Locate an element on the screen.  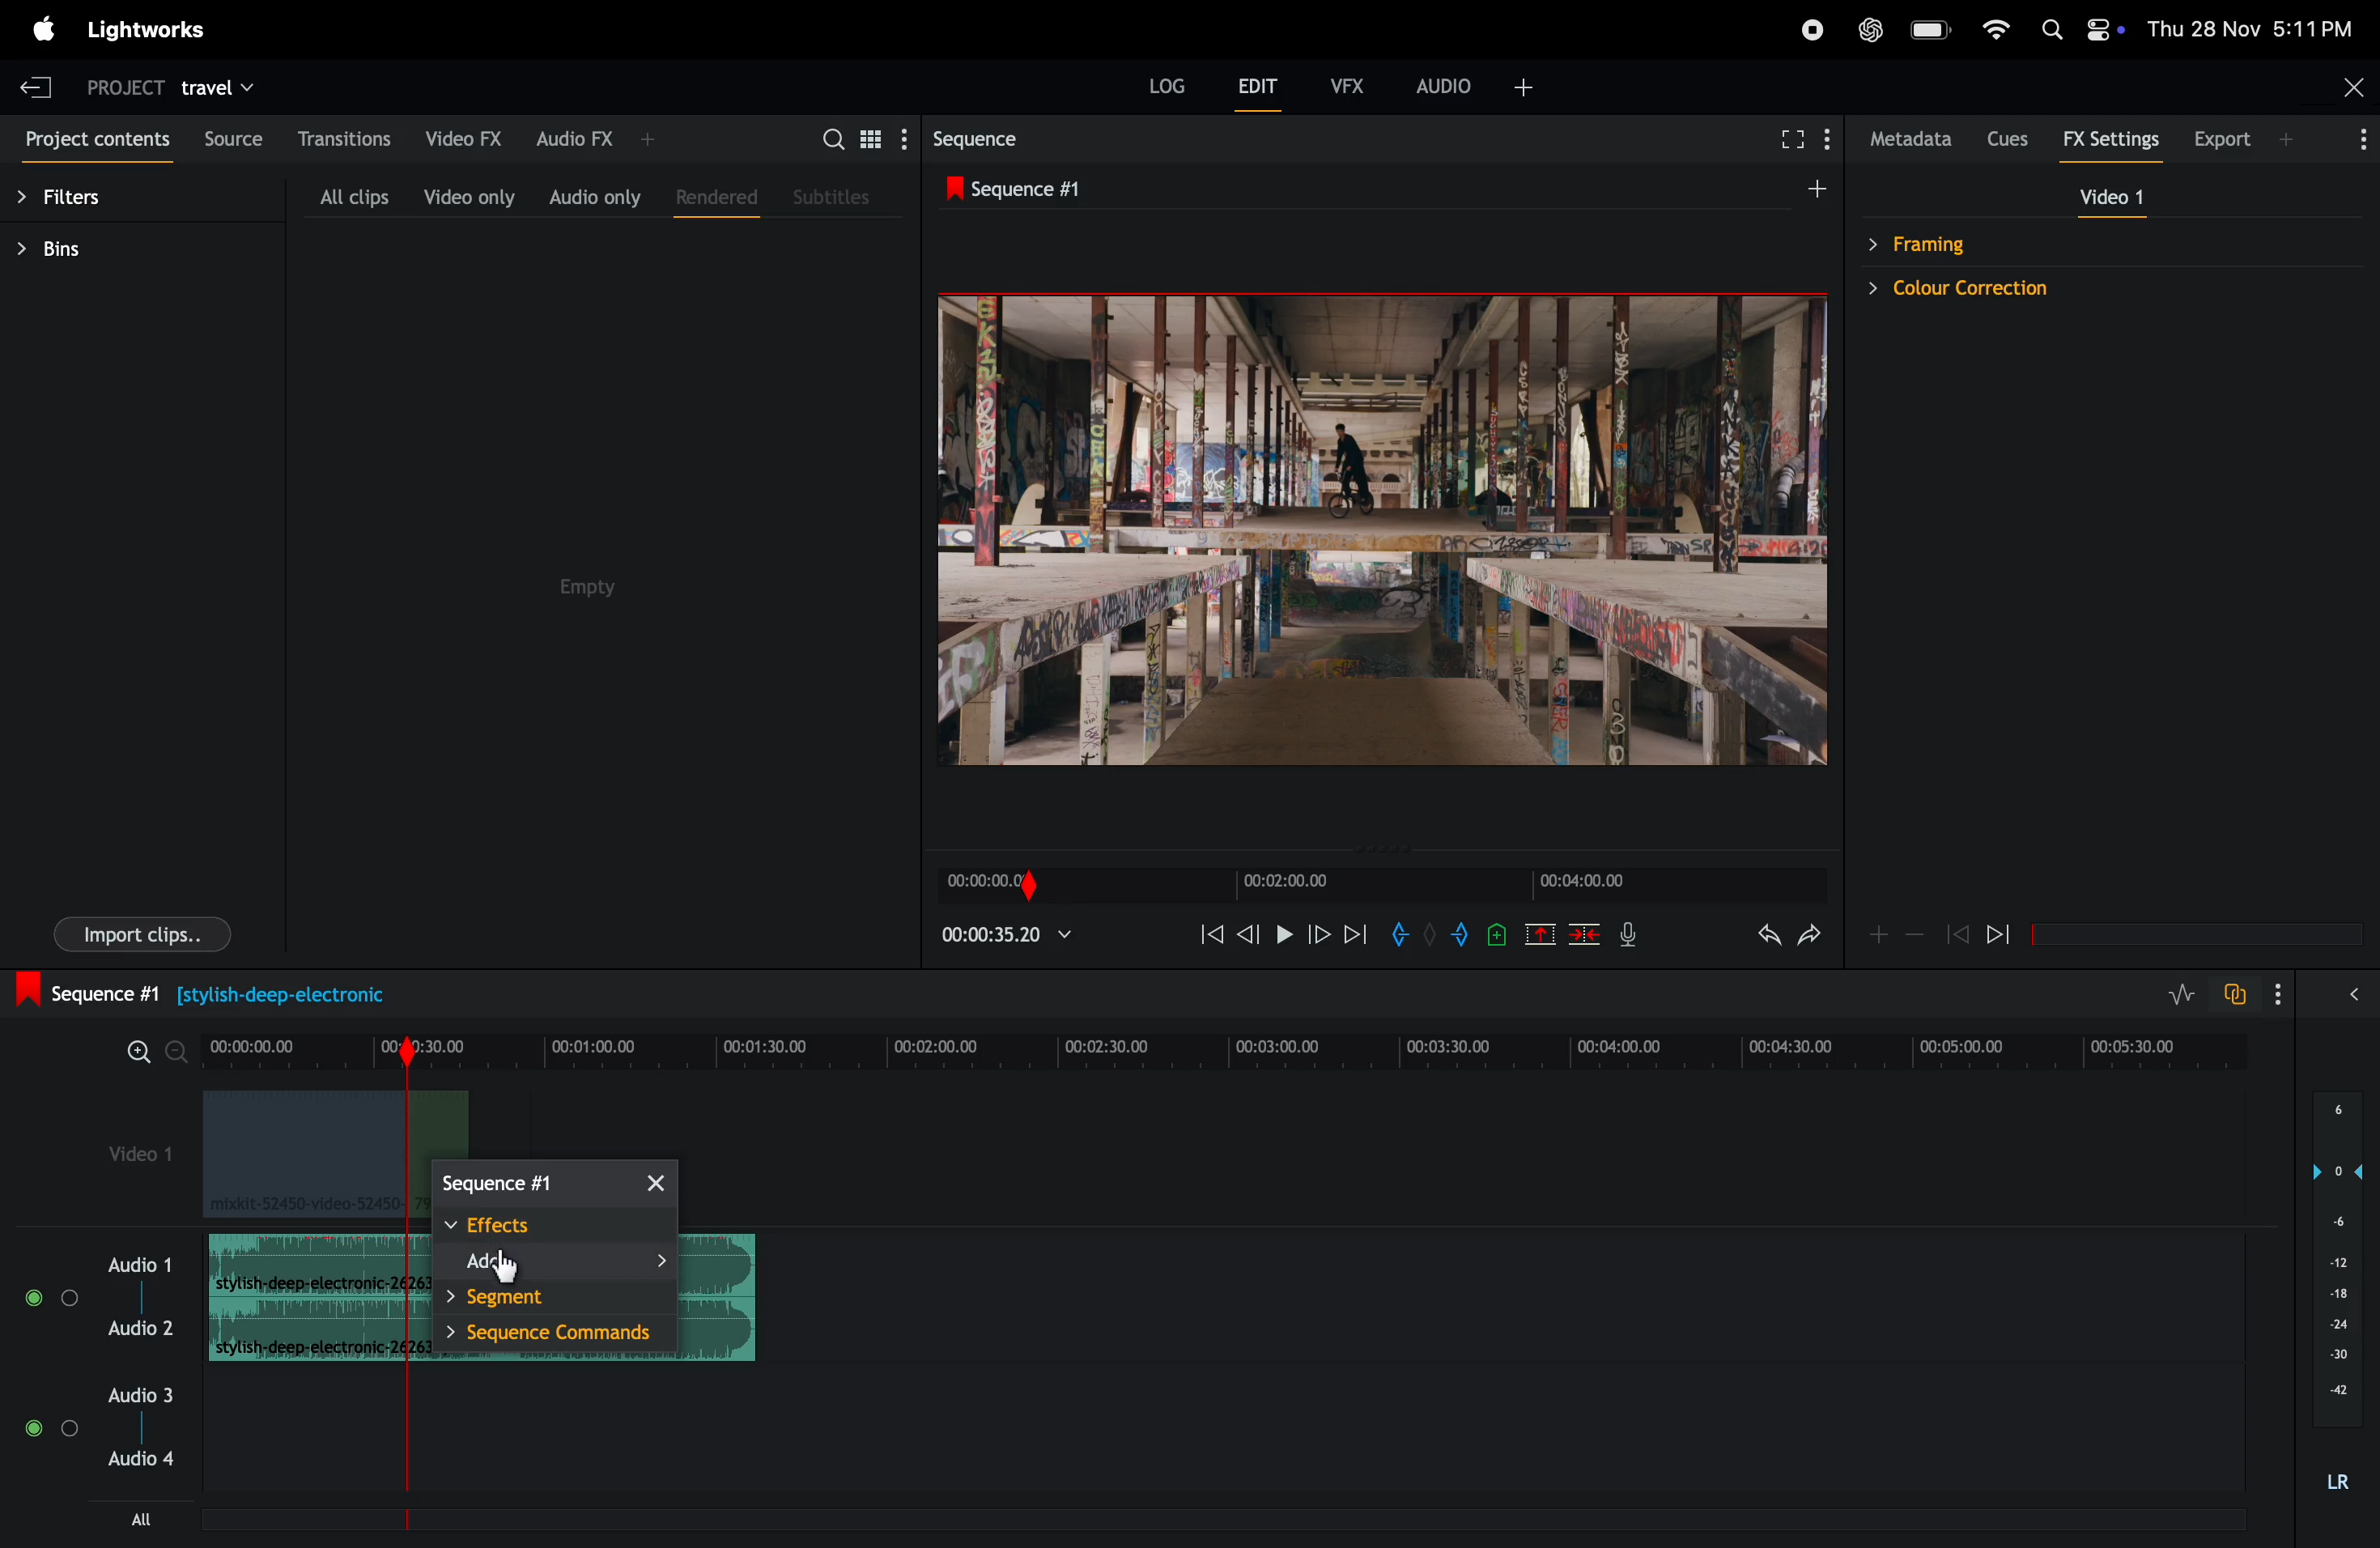
fx setting is located at coordinates (2107, 140).